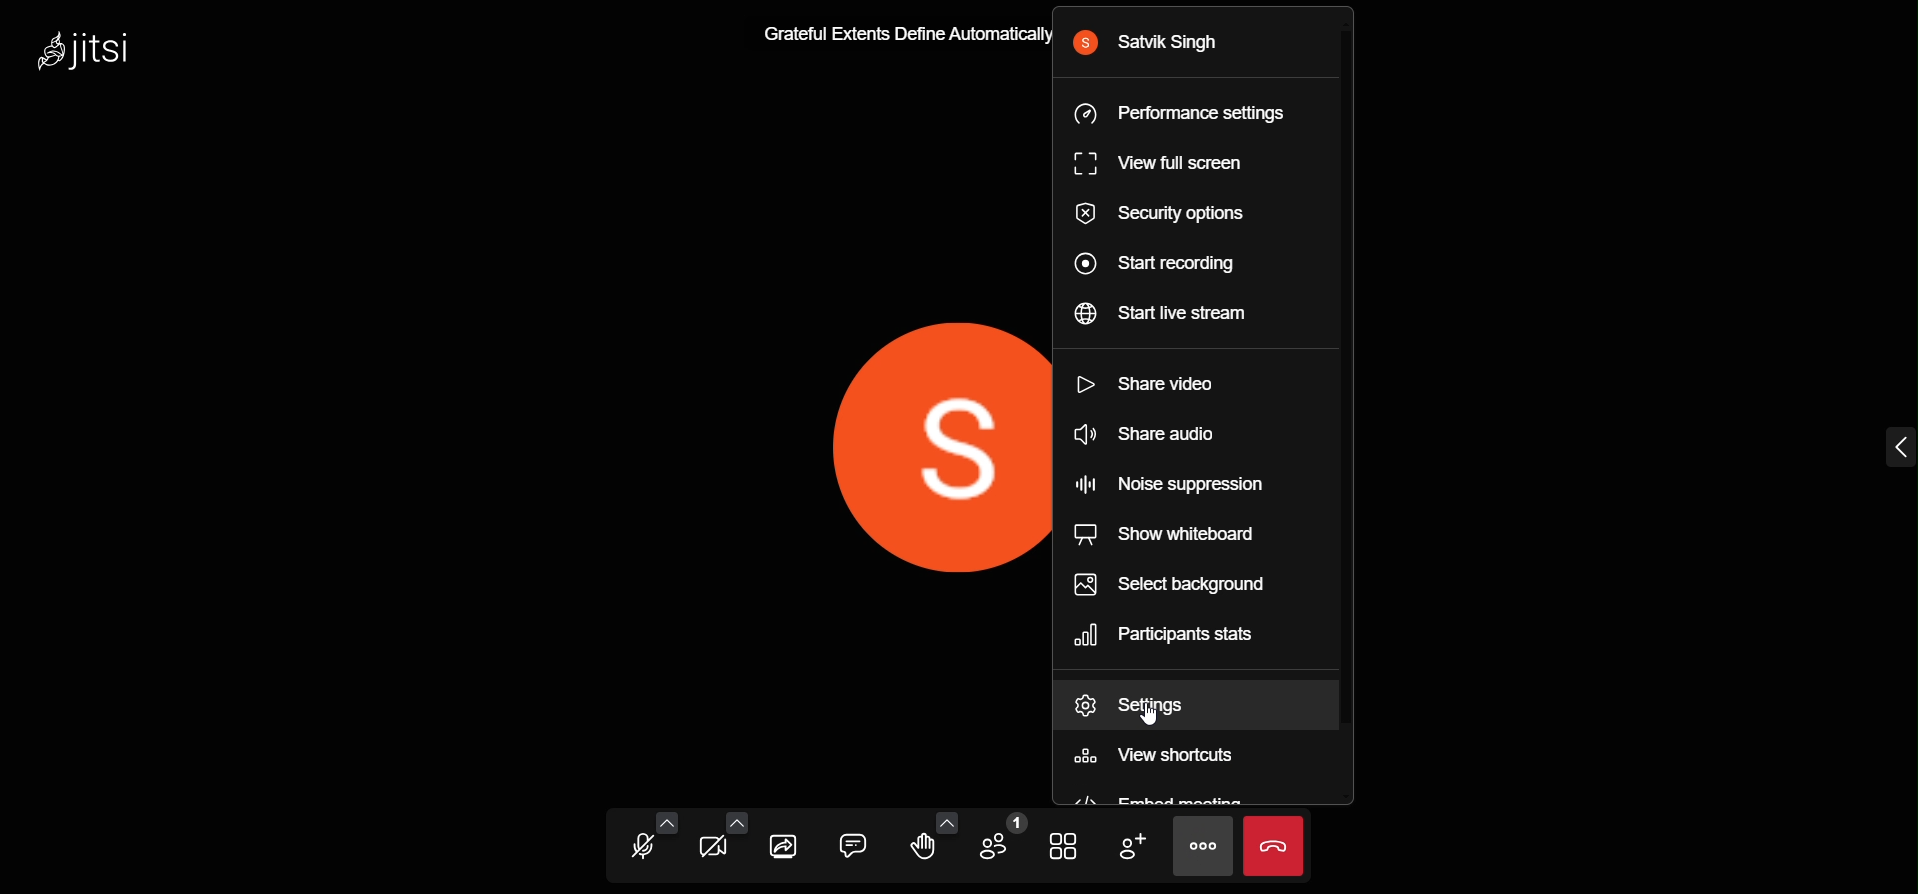 Image resolution: width=1918 pixels, height=894 pixels. I want to click on noise suppression, so click(1176, 481).